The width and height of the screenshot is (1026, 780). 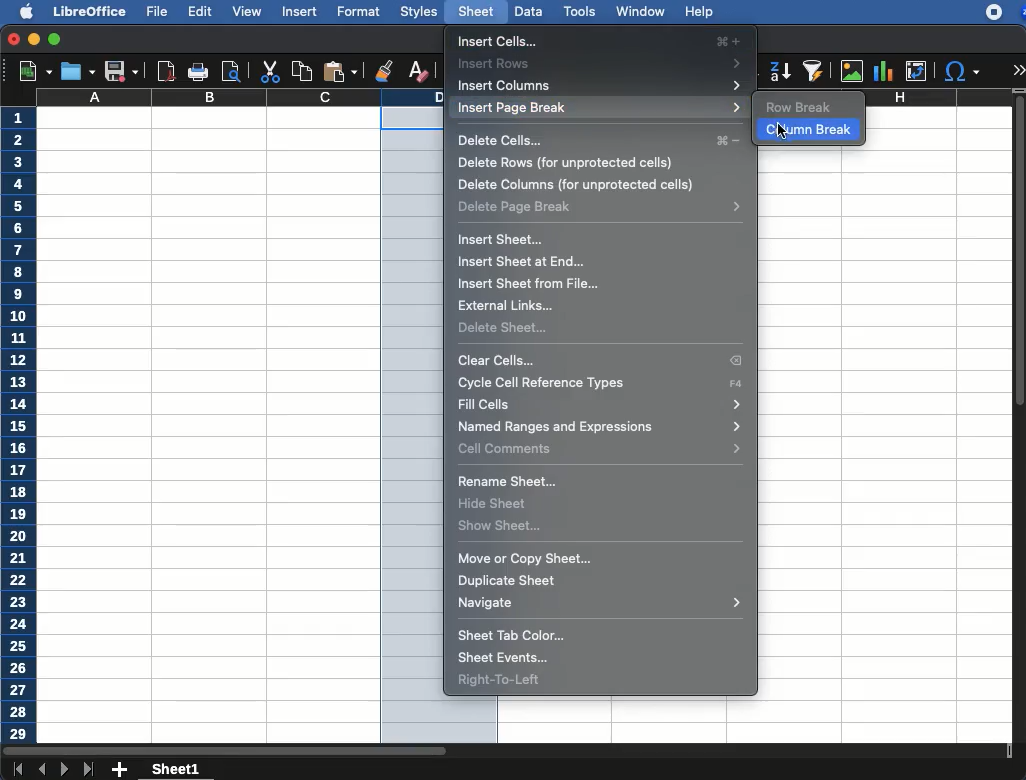 I want to click on file, so click(x=159, y=12).